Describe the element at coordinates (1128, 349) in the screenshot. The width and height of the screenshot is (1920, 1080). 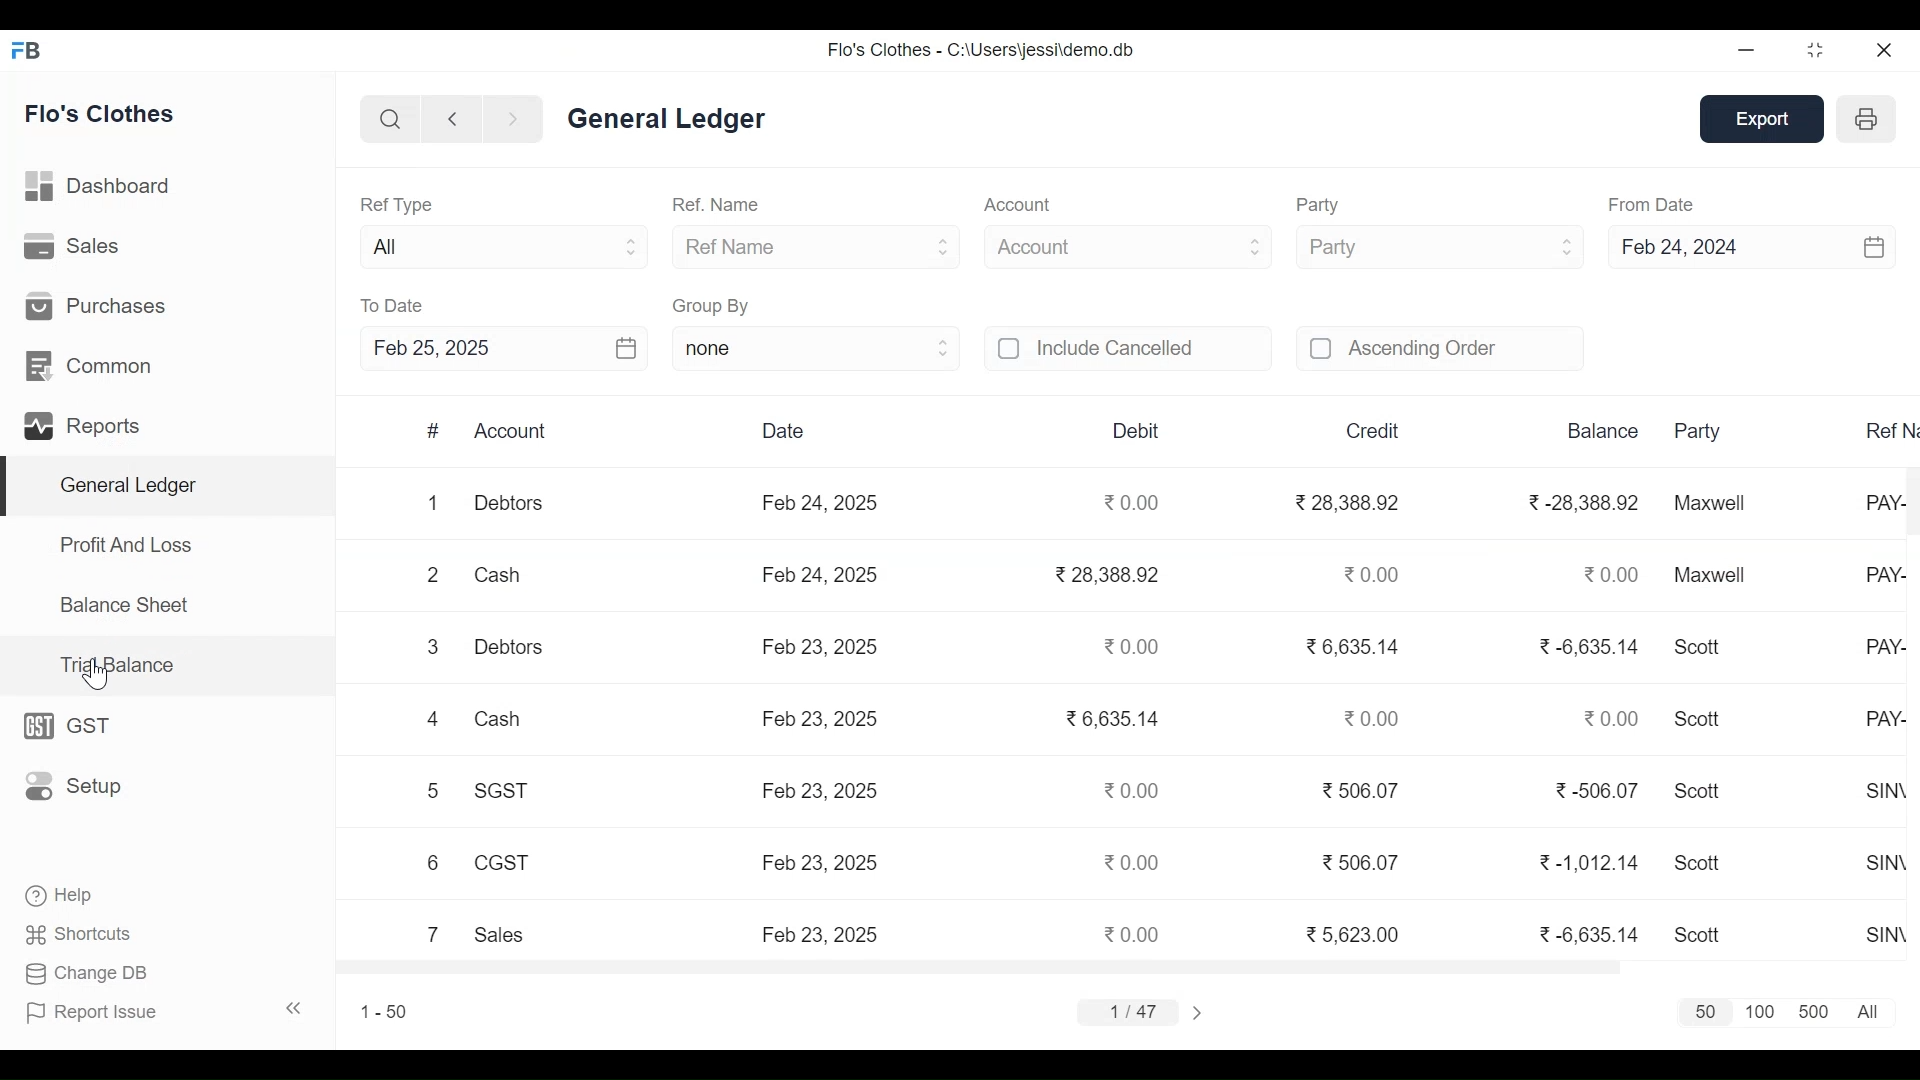
I see `(un)check Include Cancelled` at that location.